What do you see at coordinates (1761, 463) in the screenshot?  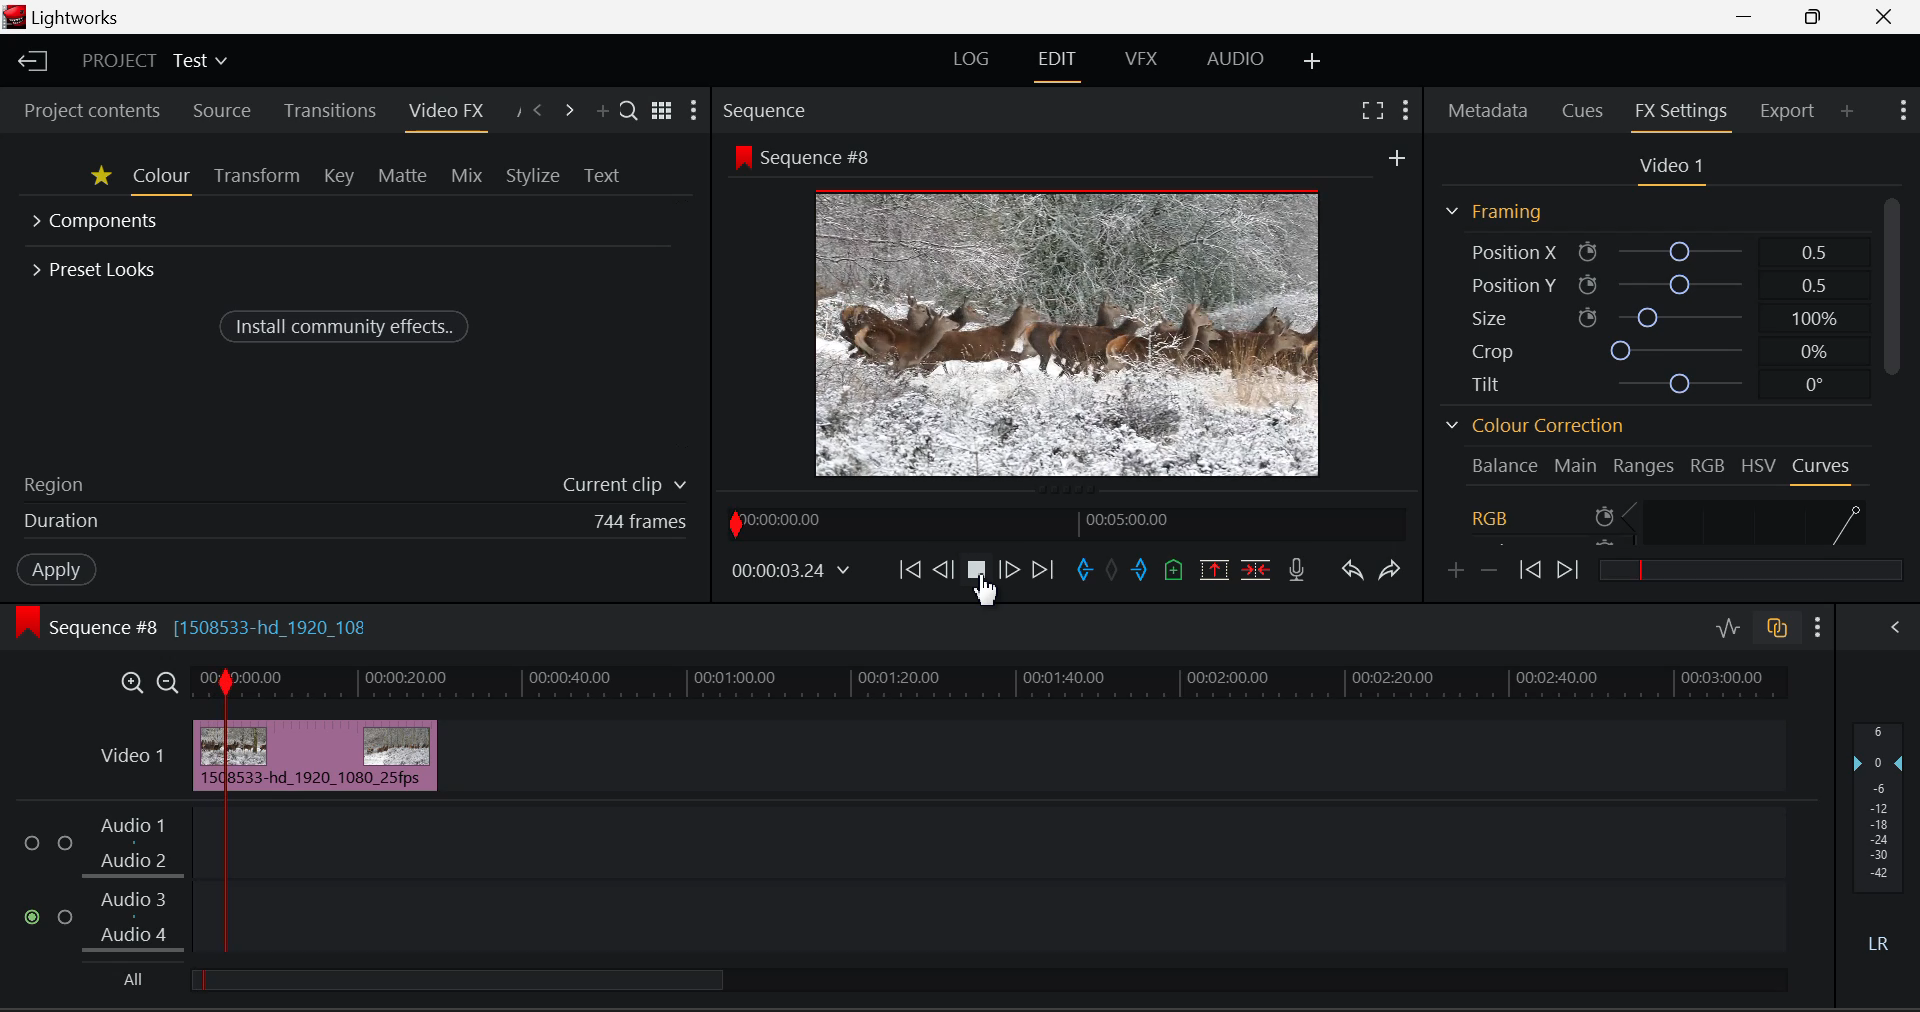 I see `HSV` at bounding box center [1761, 463].